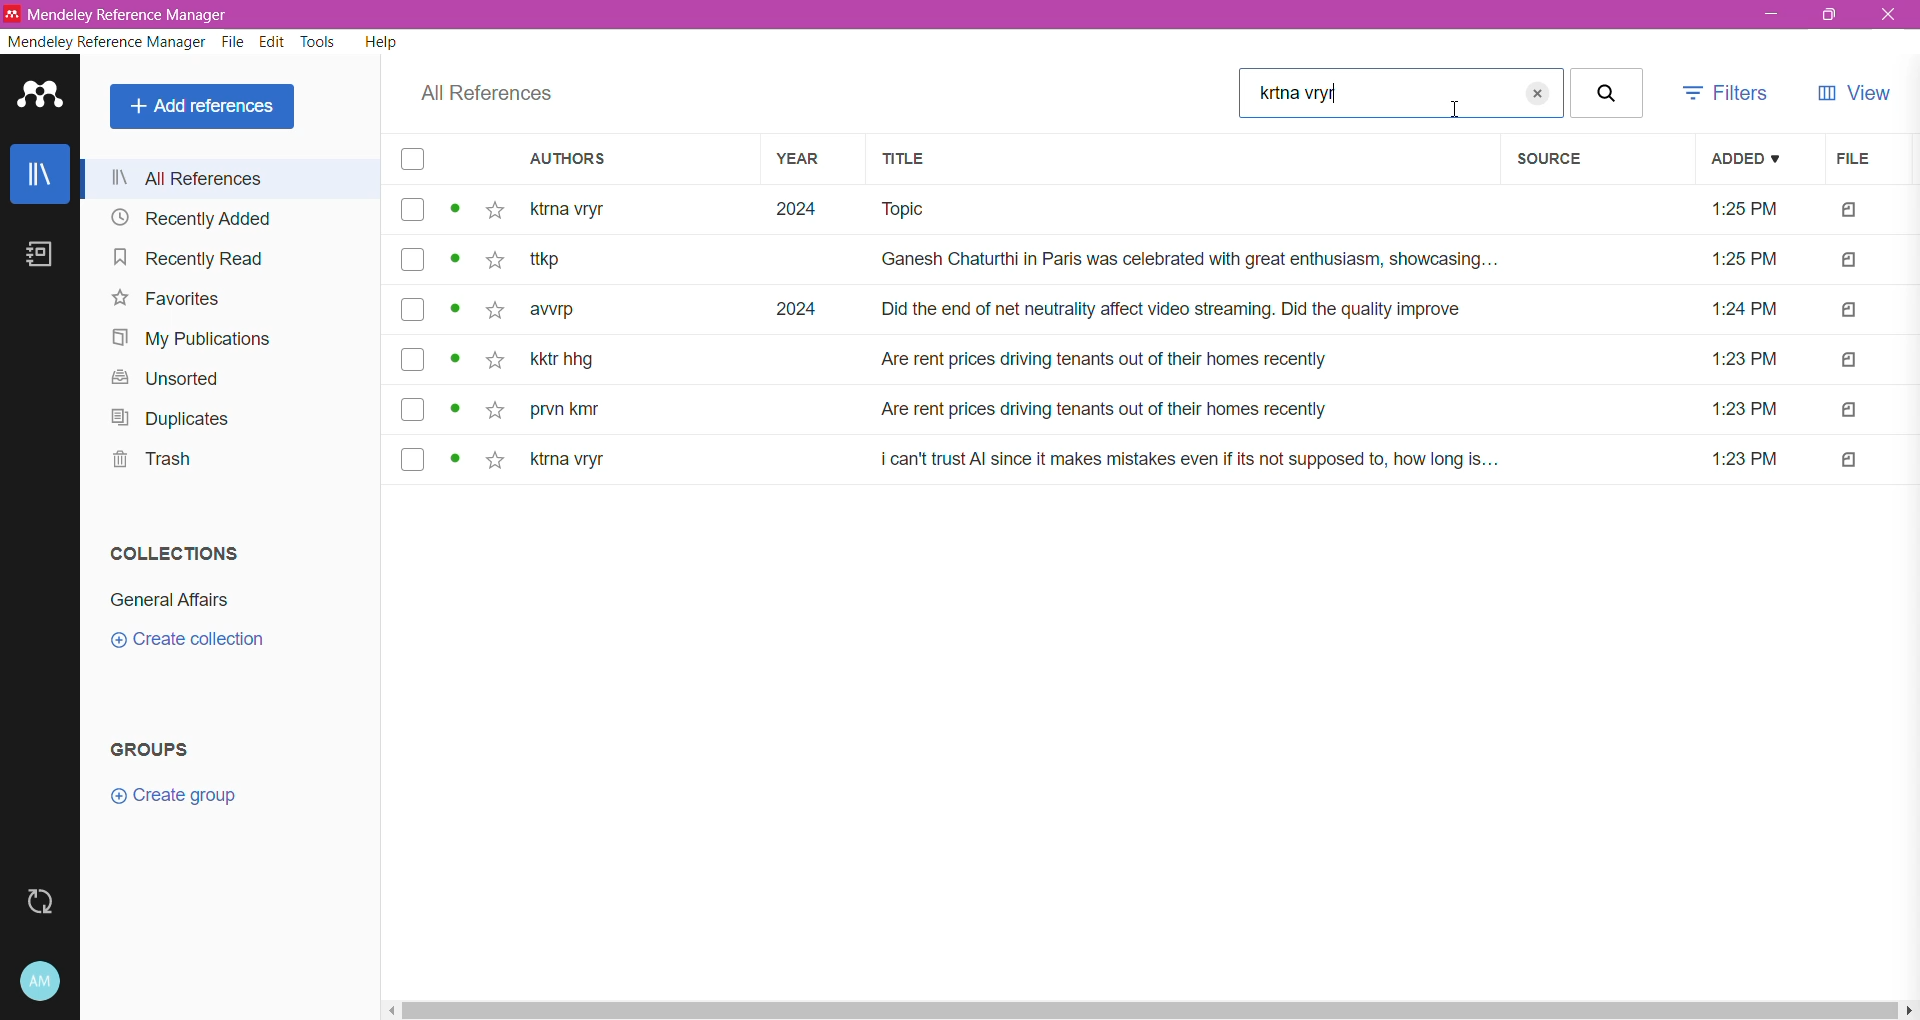 This screenshot has height=1020, width=1920. Describe the element at coordinates (499, 460) in the screenshot. I see `click here to add to favourites` at that location.